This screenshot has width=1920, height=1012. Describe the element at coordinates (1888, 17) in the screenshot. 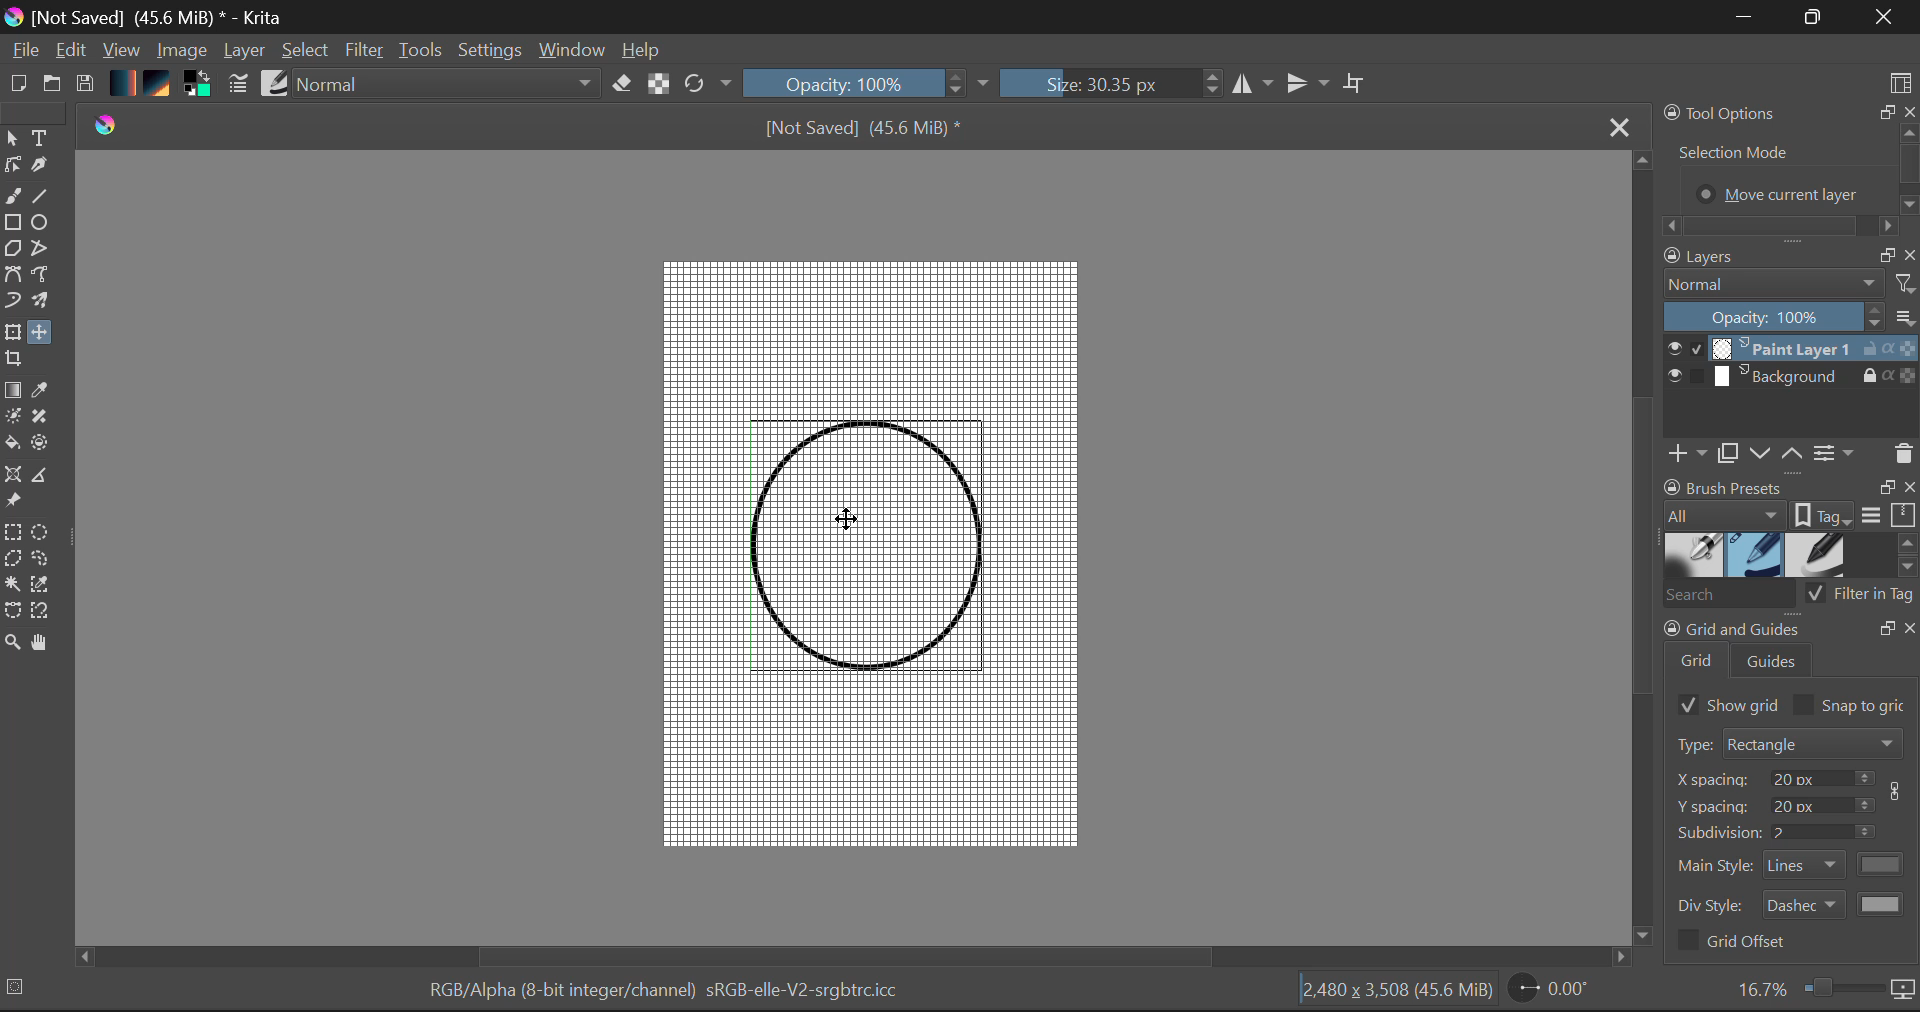

I see `Close` at that location.